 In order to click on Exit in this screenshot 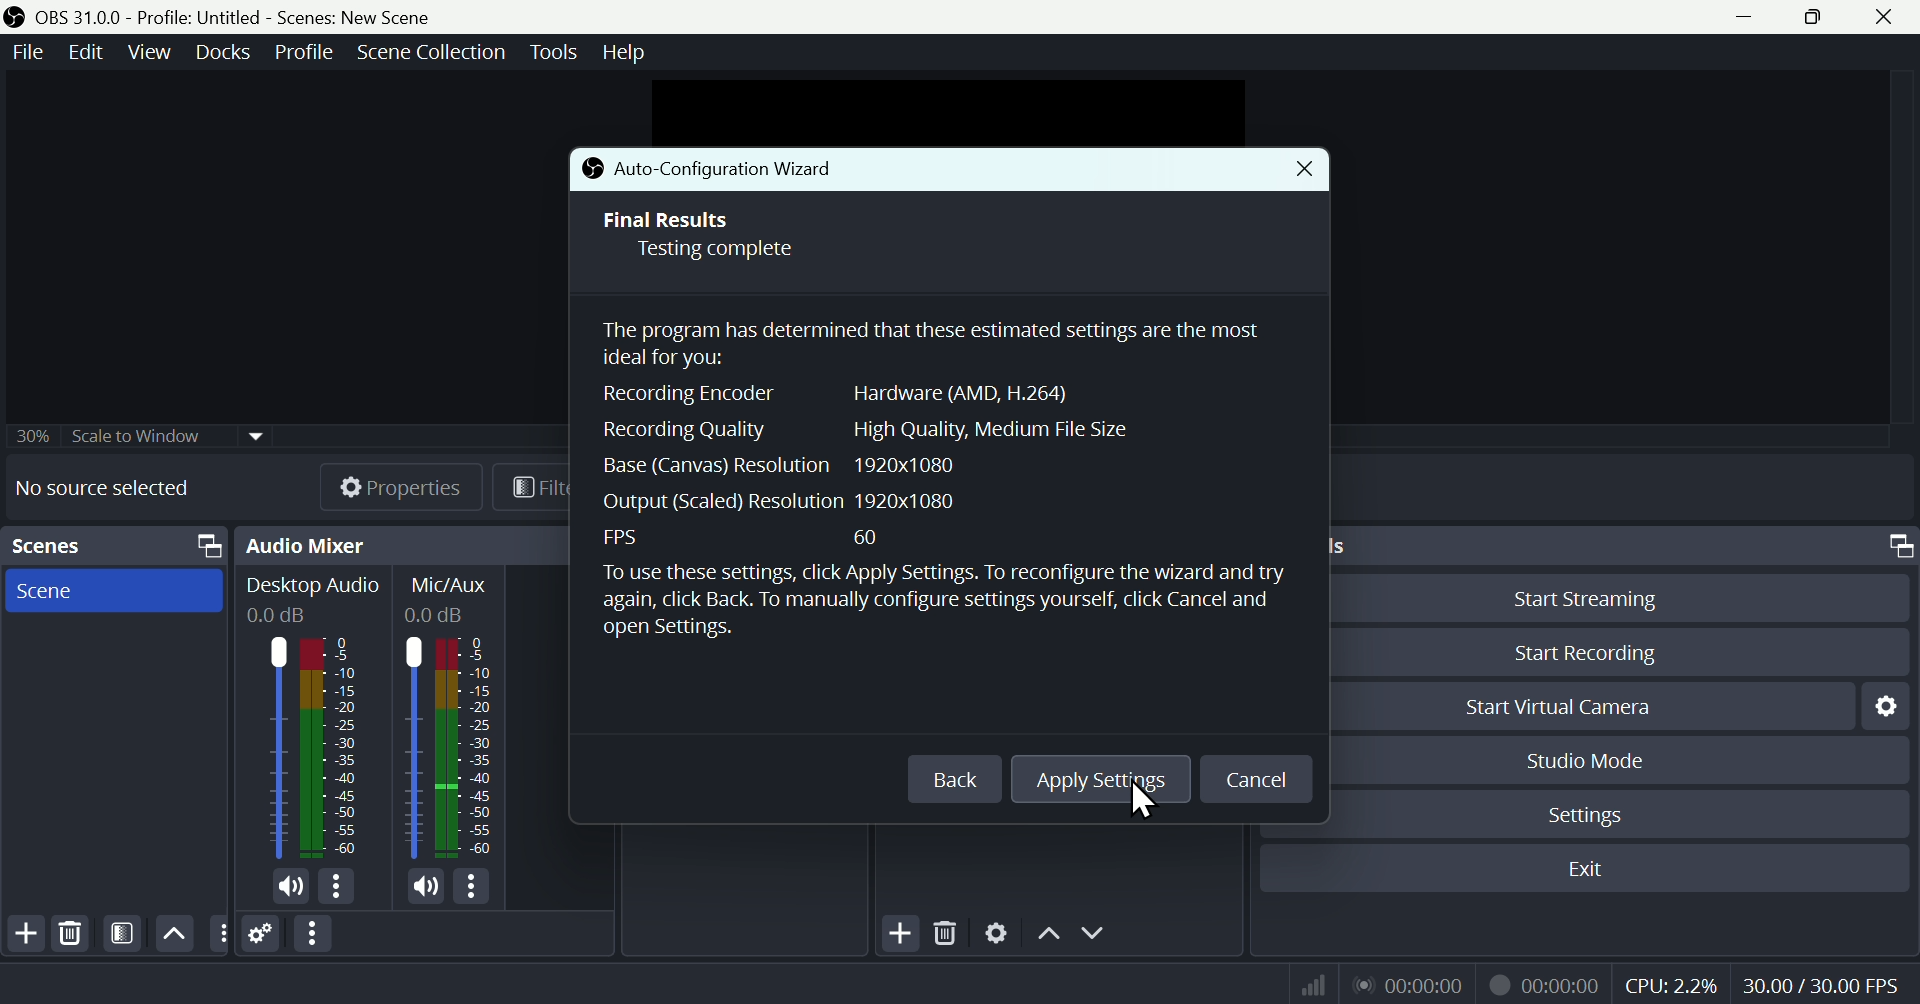, I will do `click(1583, 869)`.